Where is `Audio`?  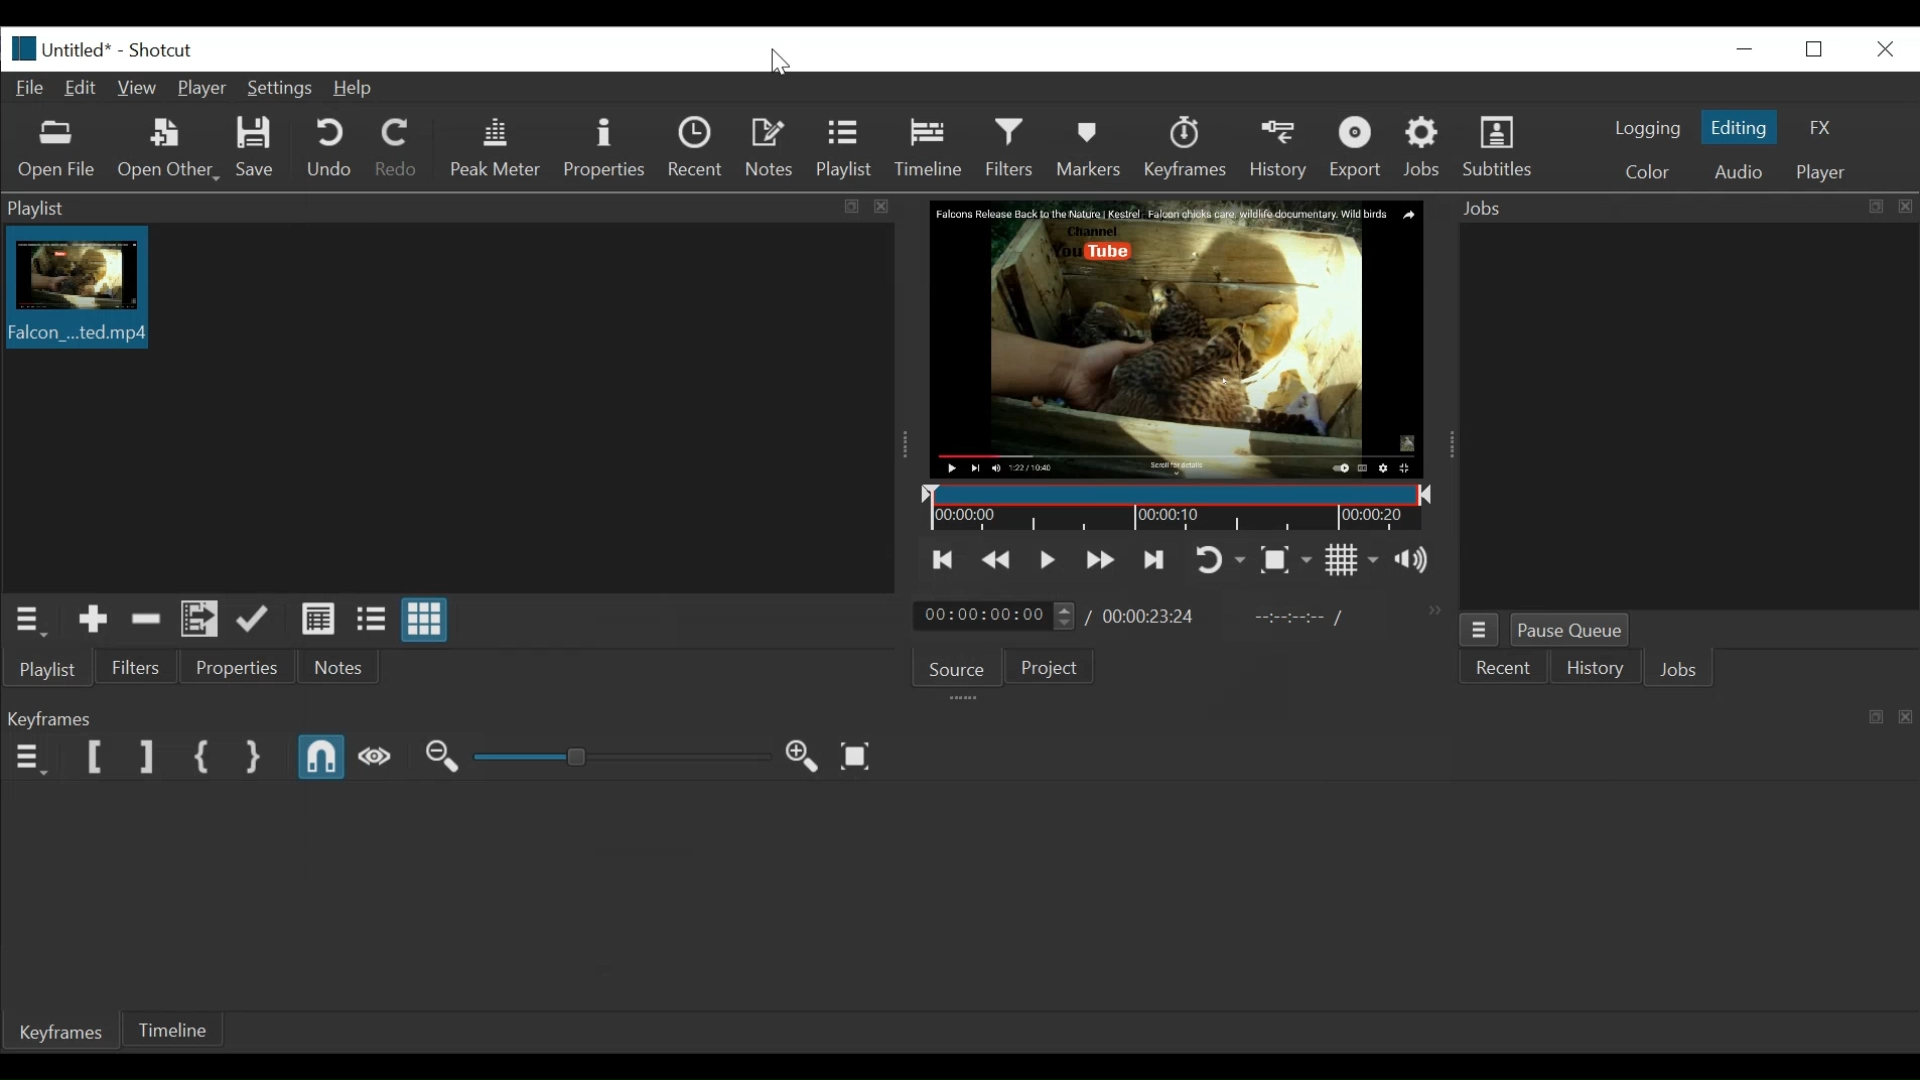
Audio is located at coordinates (1736, 170).